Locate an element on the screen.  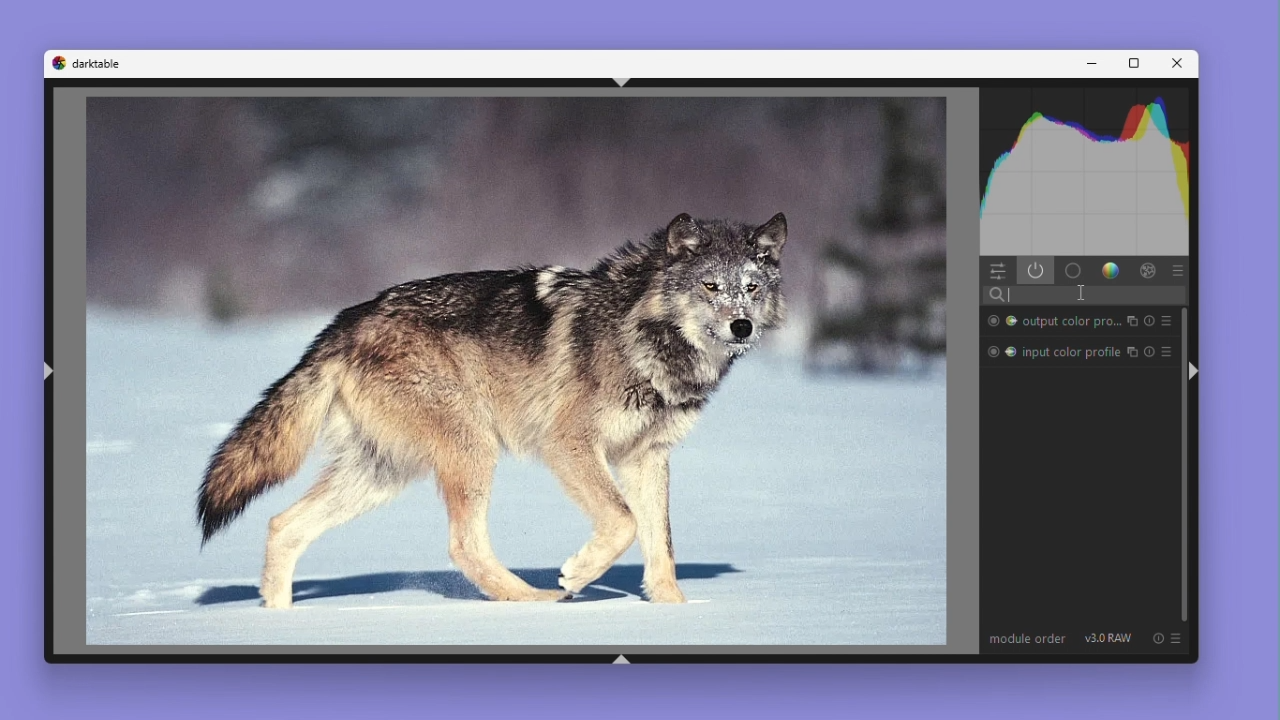
V 3.0 RAW is located at coordinates (1108, 638).